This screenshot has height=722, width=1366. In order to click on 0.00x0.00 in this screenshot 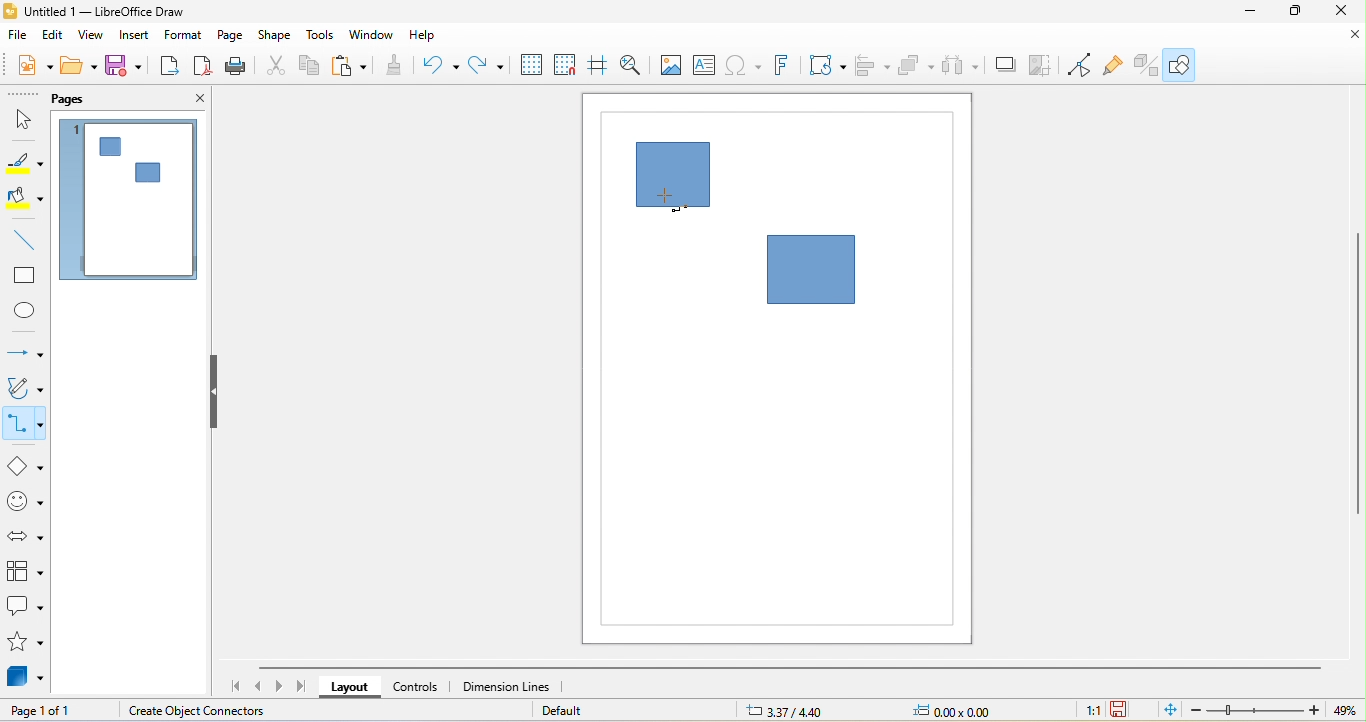, I will do `click(958, 712)`.